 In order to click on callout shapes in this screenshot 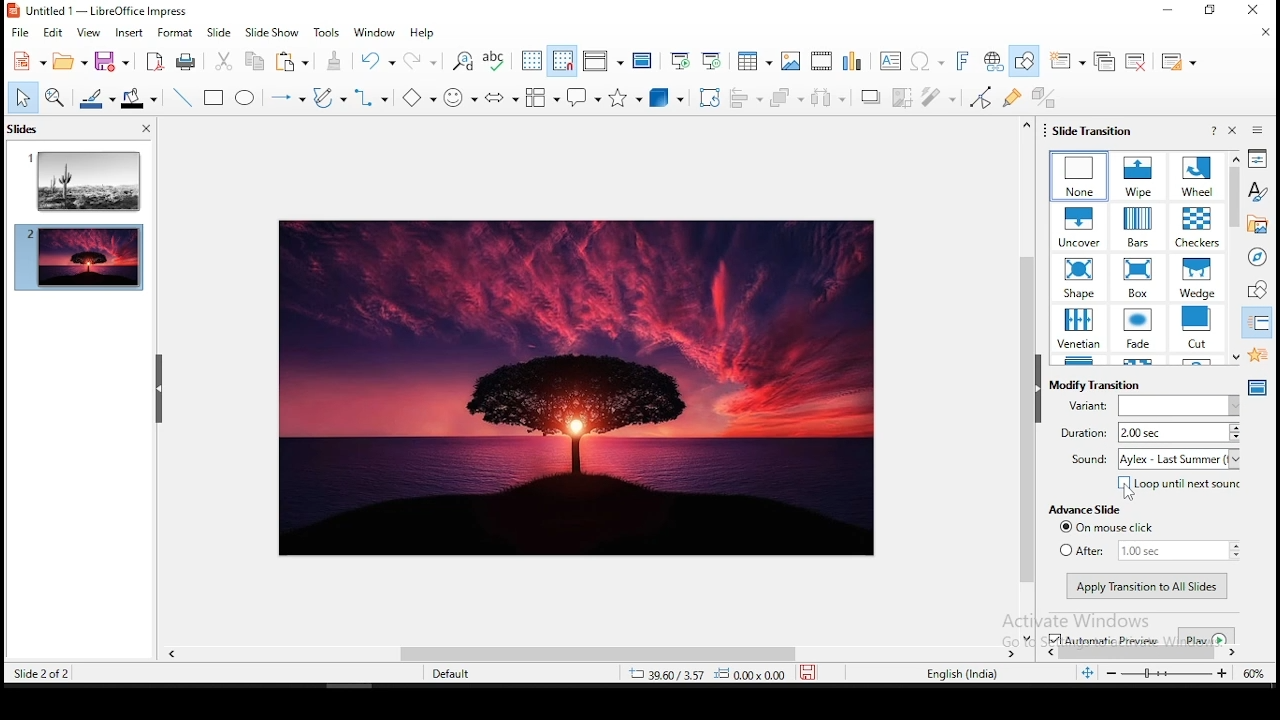, I will do `click(583, 97)`.